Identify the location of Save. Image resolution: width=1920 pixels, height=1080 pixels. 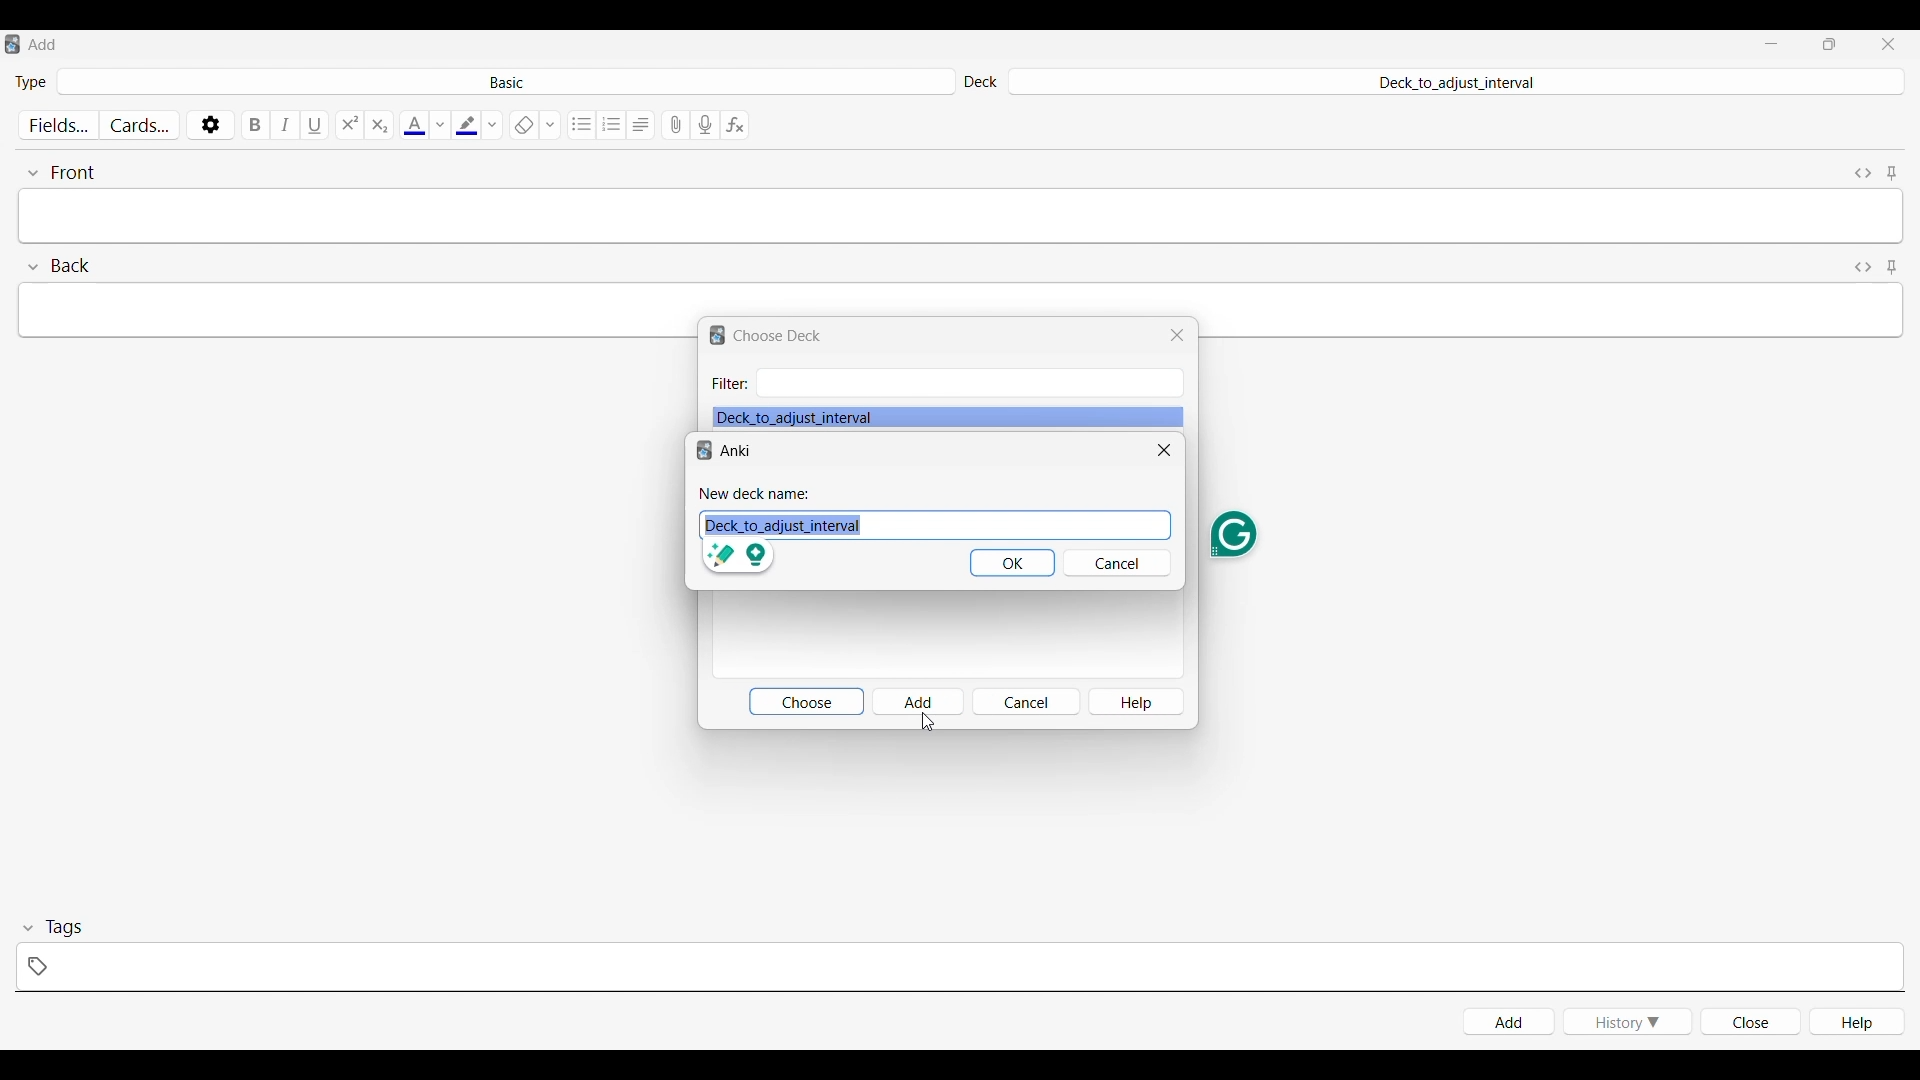
(1012, 563).